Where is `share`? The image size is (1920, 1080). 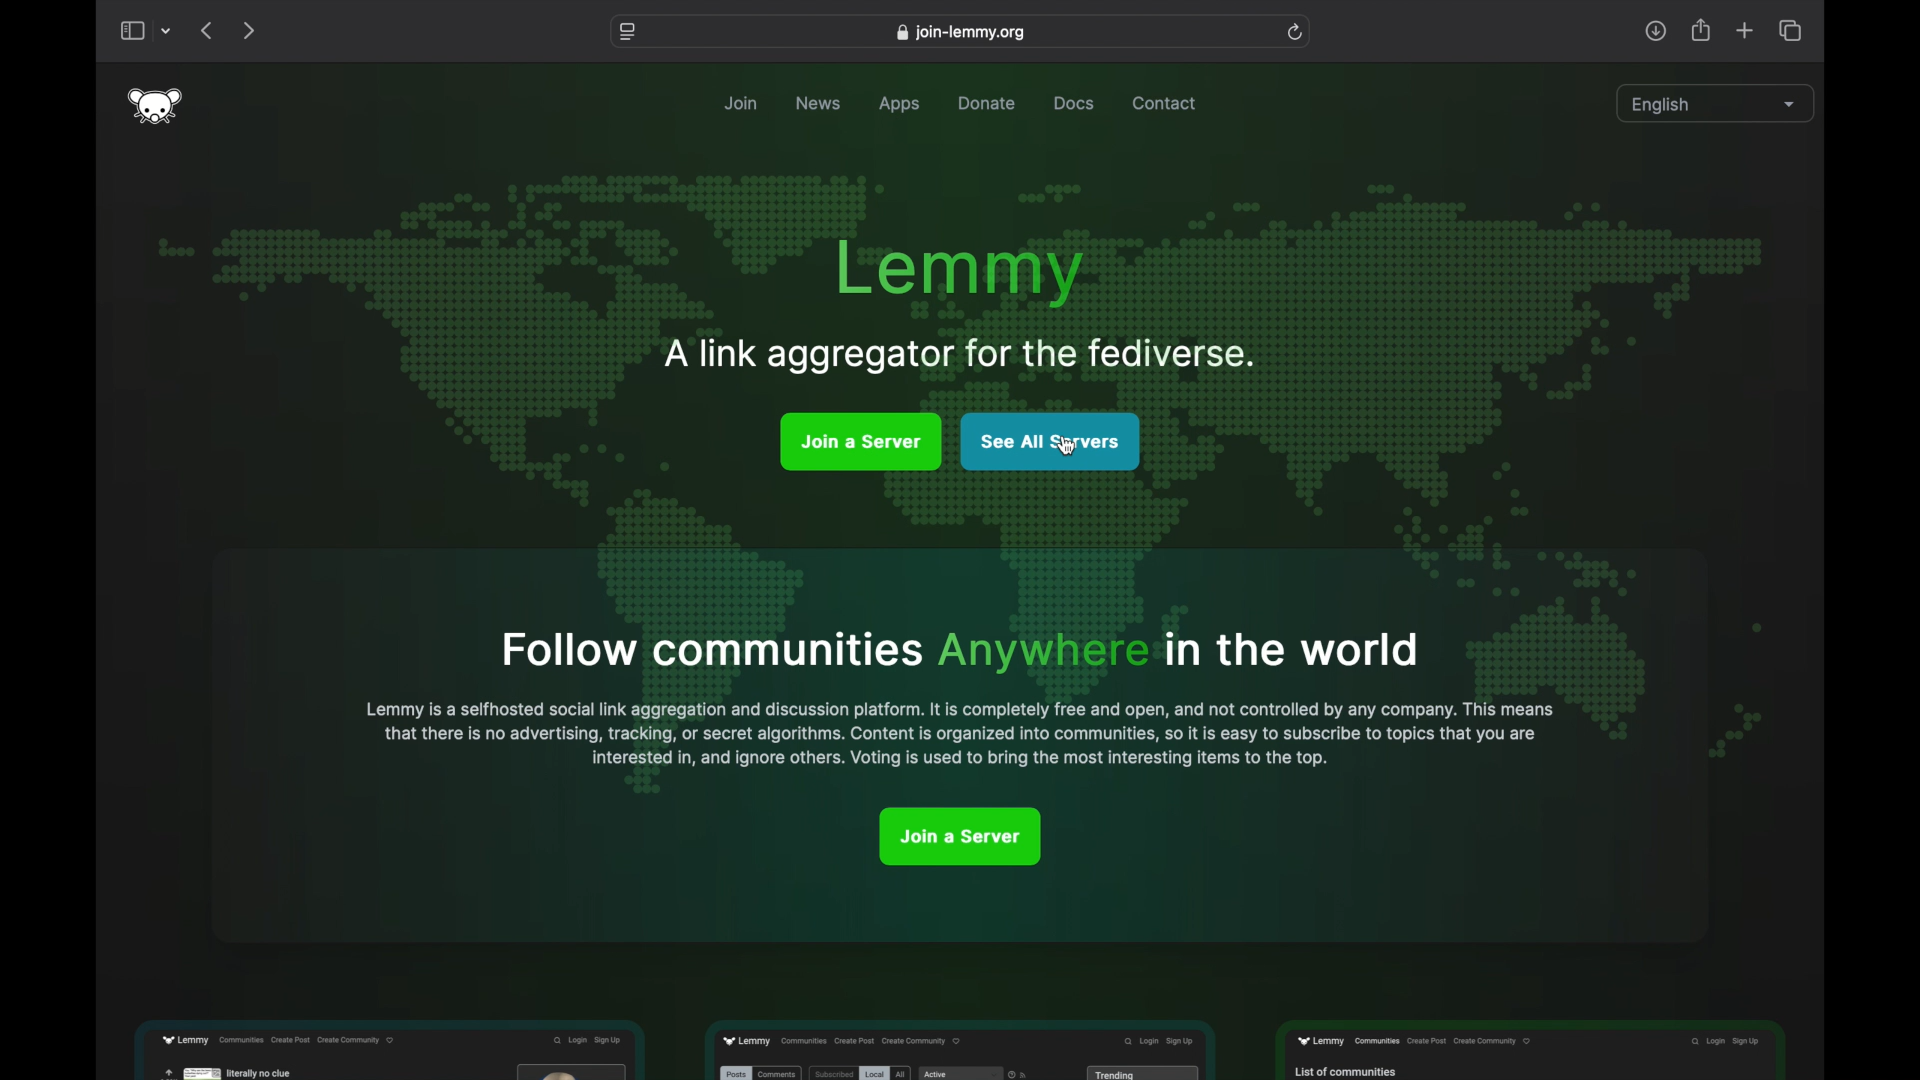
share is located at coordinates (1699, 30).